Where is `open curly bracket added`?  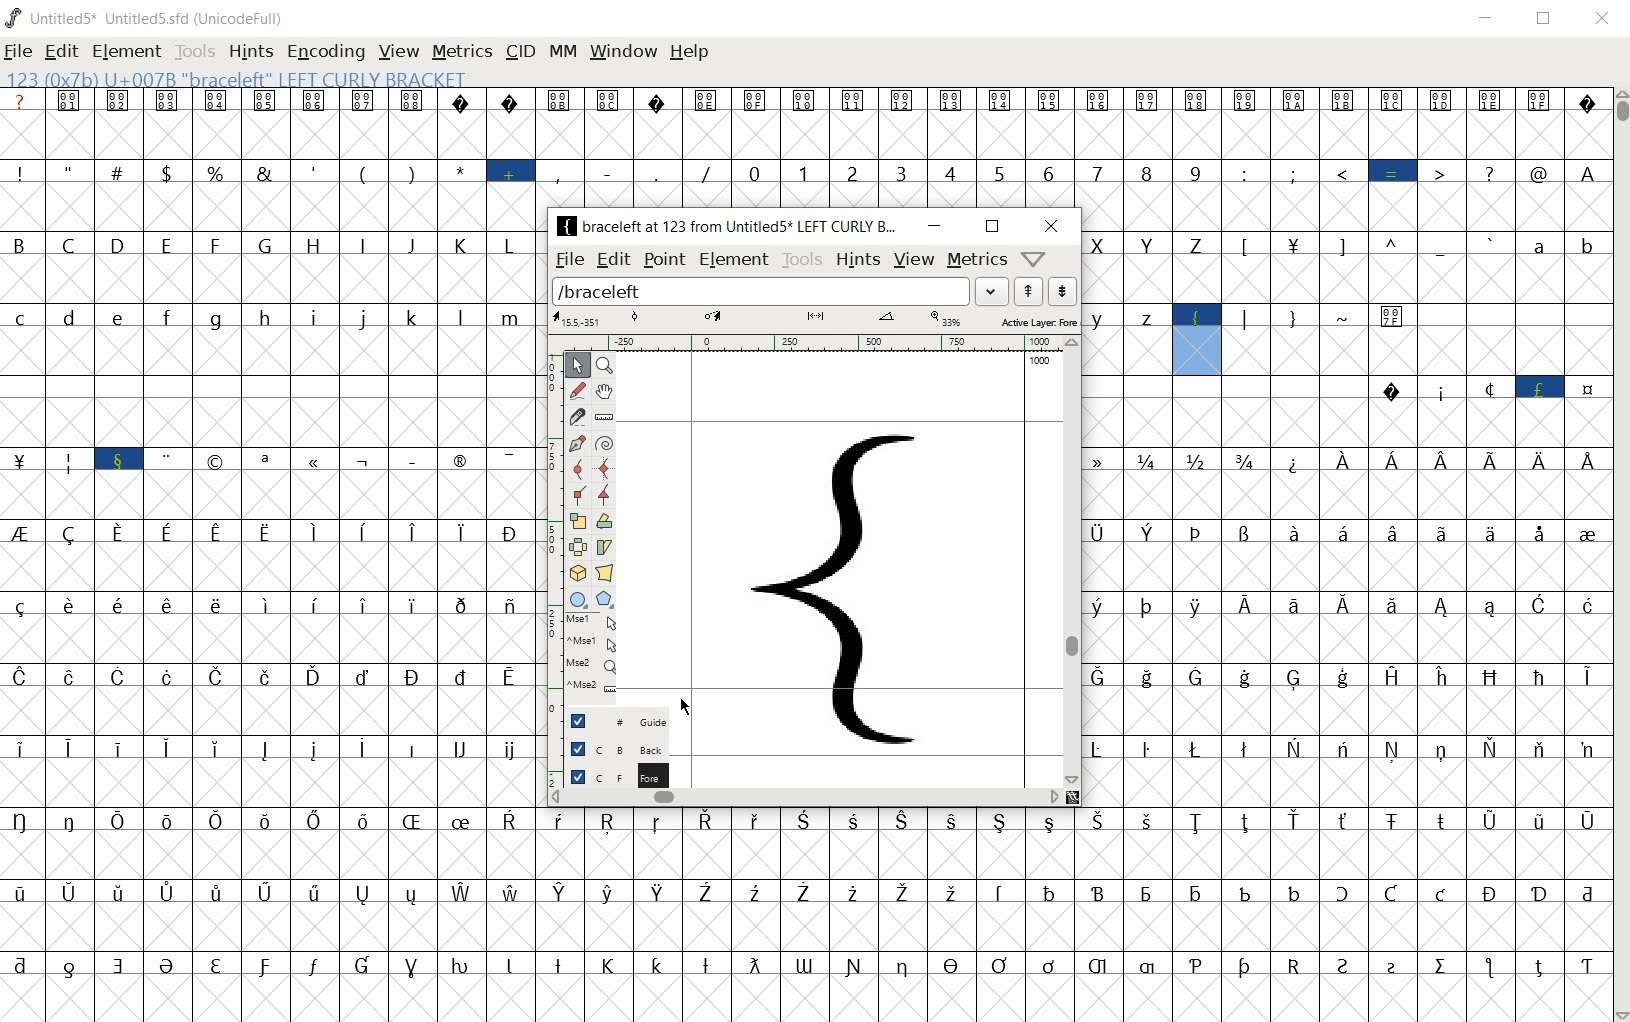
open curly bracket added is located at coordinates (853, 593).